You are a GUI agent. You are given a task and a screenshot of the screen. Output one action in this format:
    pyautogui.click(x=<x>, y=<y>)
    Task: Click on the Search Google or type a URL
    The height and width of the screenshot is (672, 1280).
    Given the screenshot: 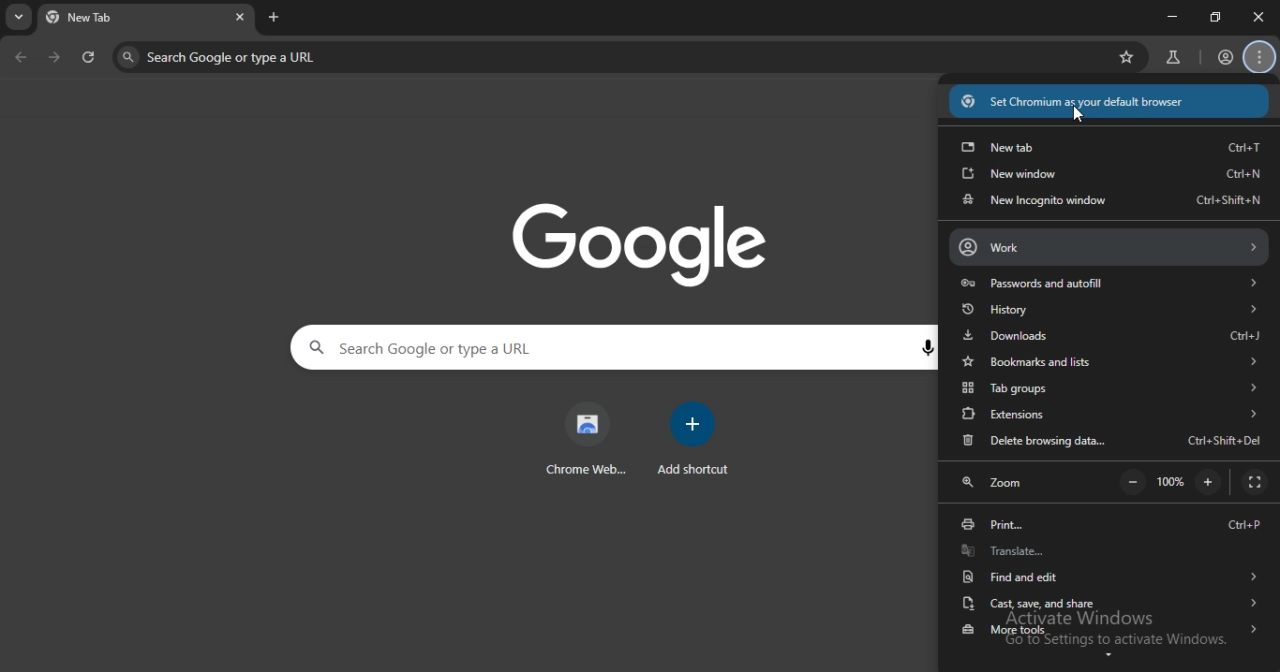 What is the action you would take?
    pyautogui.click(x=600, y=348)
    